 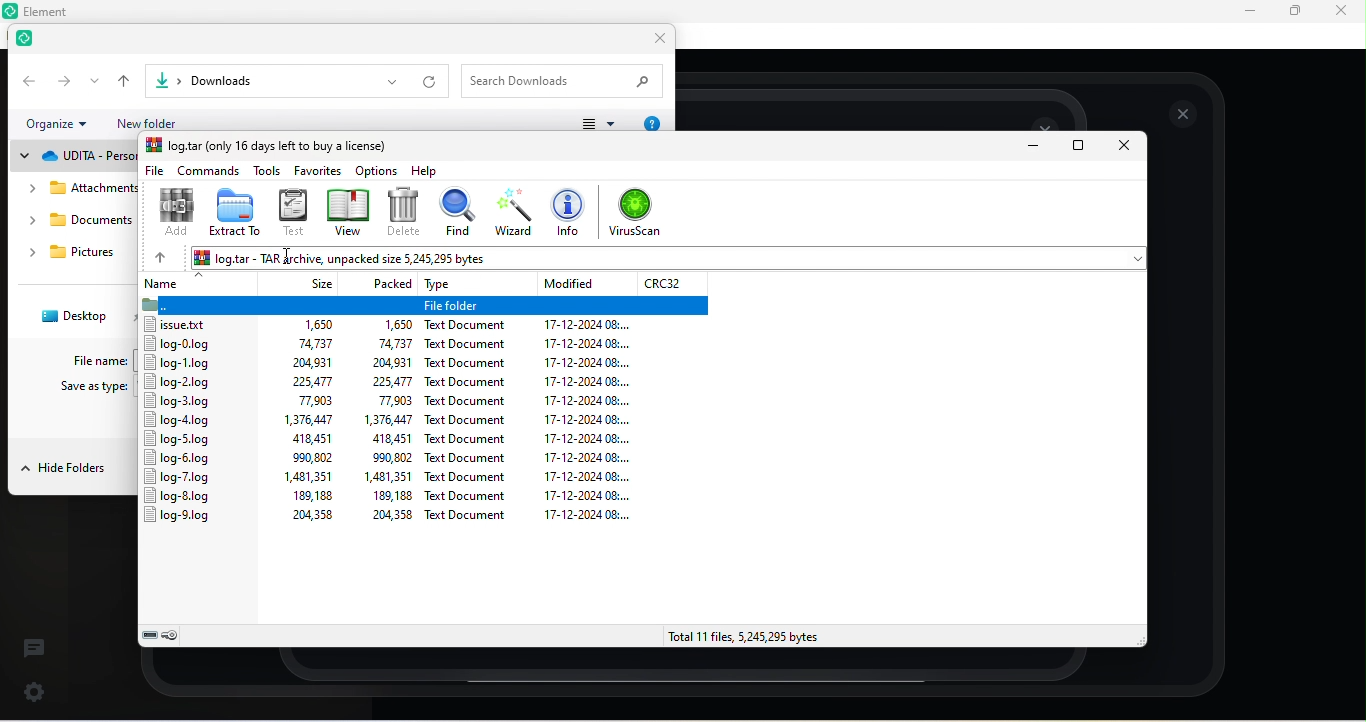 I want to click on forward, so click(x=64, y=80).